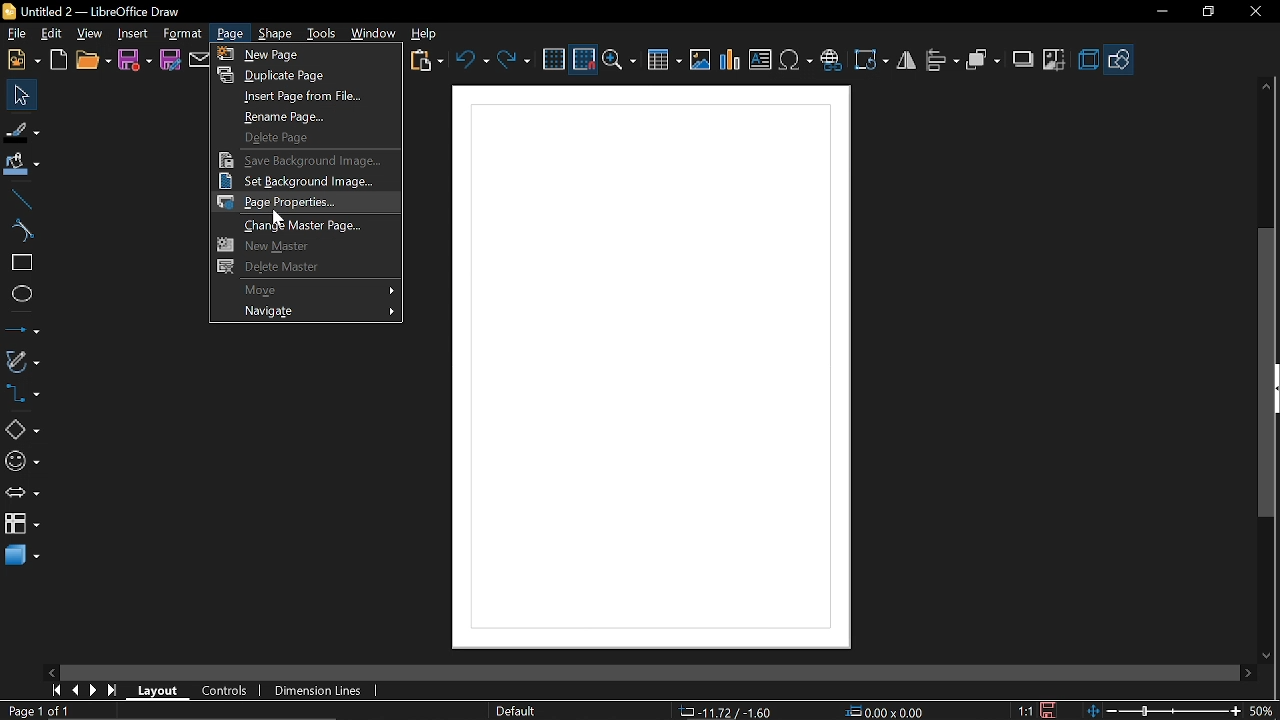 This screenshot has height=720, width=1280. Describe the element at coordinates (303, 159) in the screenshot. I see `Save background image` at that location.